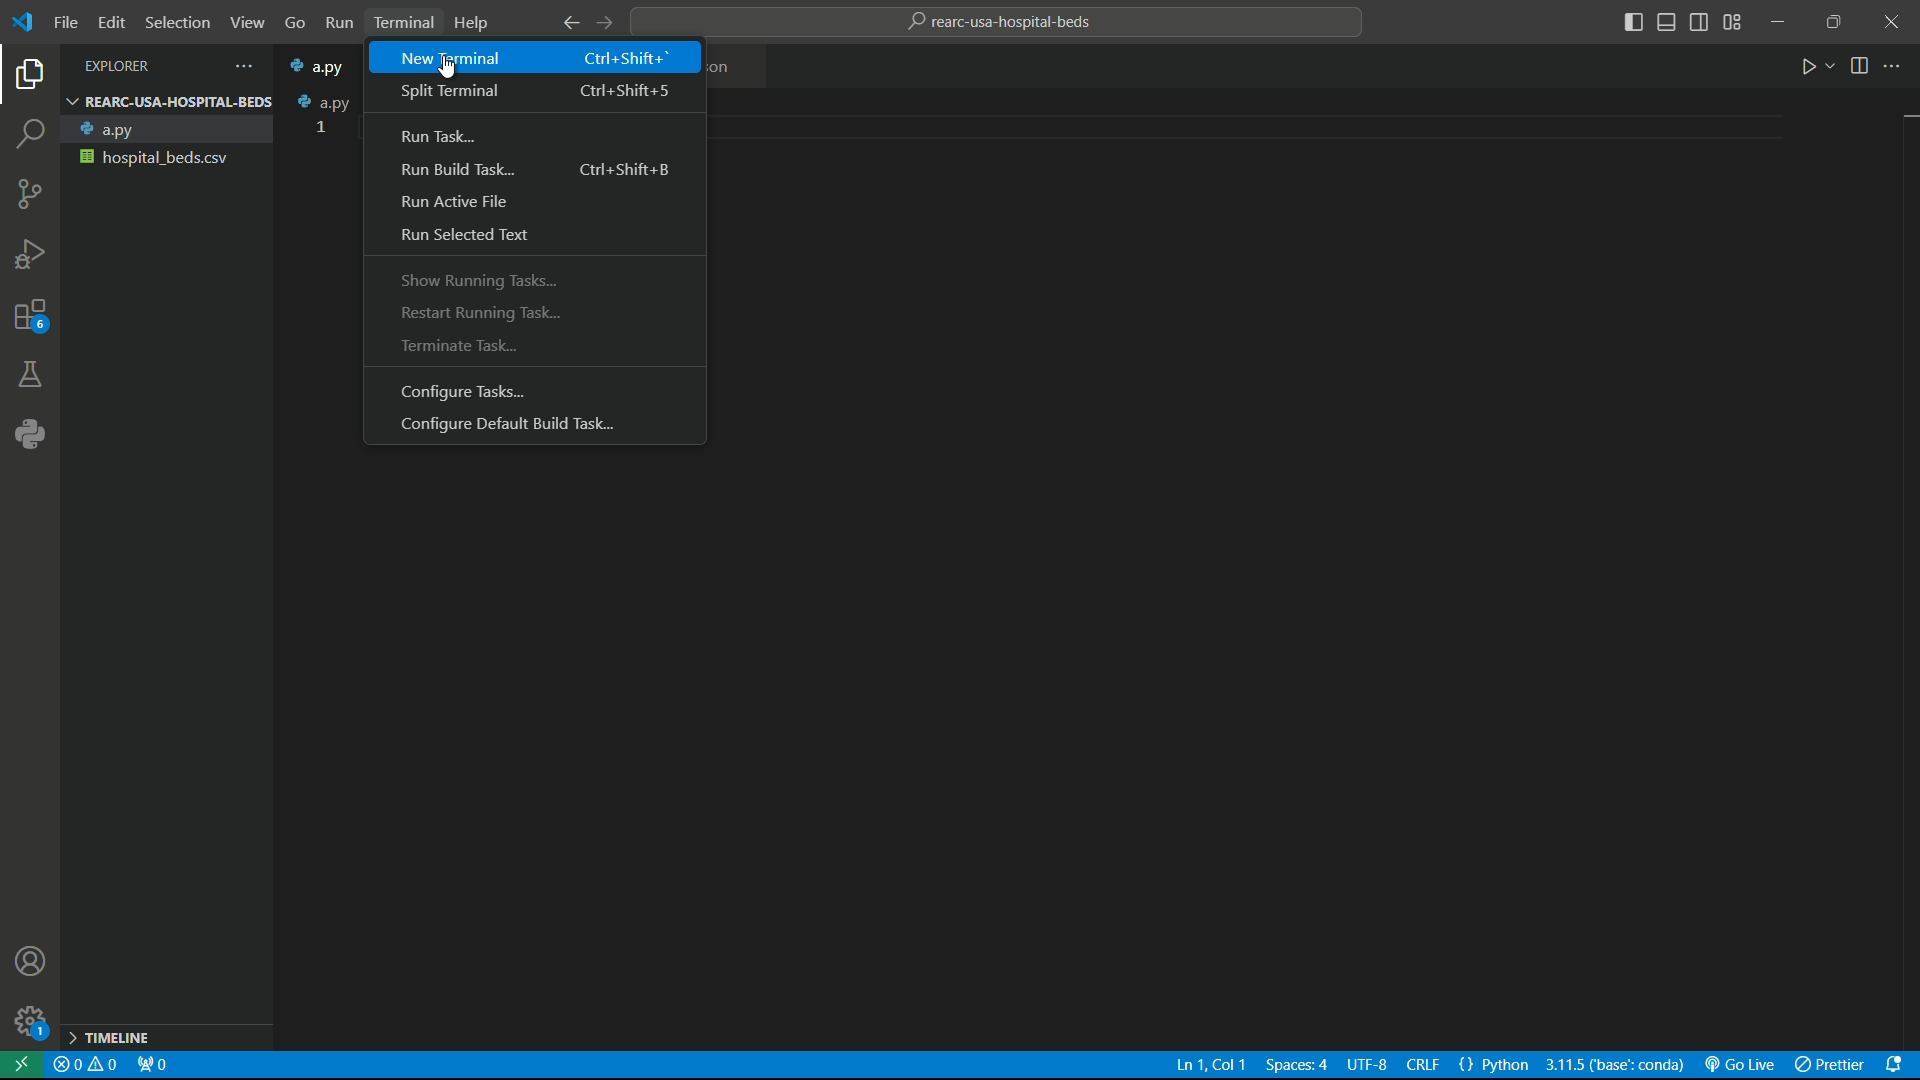  Describe the element at coordinates (1892, 22) in the screenshot. I see `close app` at that location.